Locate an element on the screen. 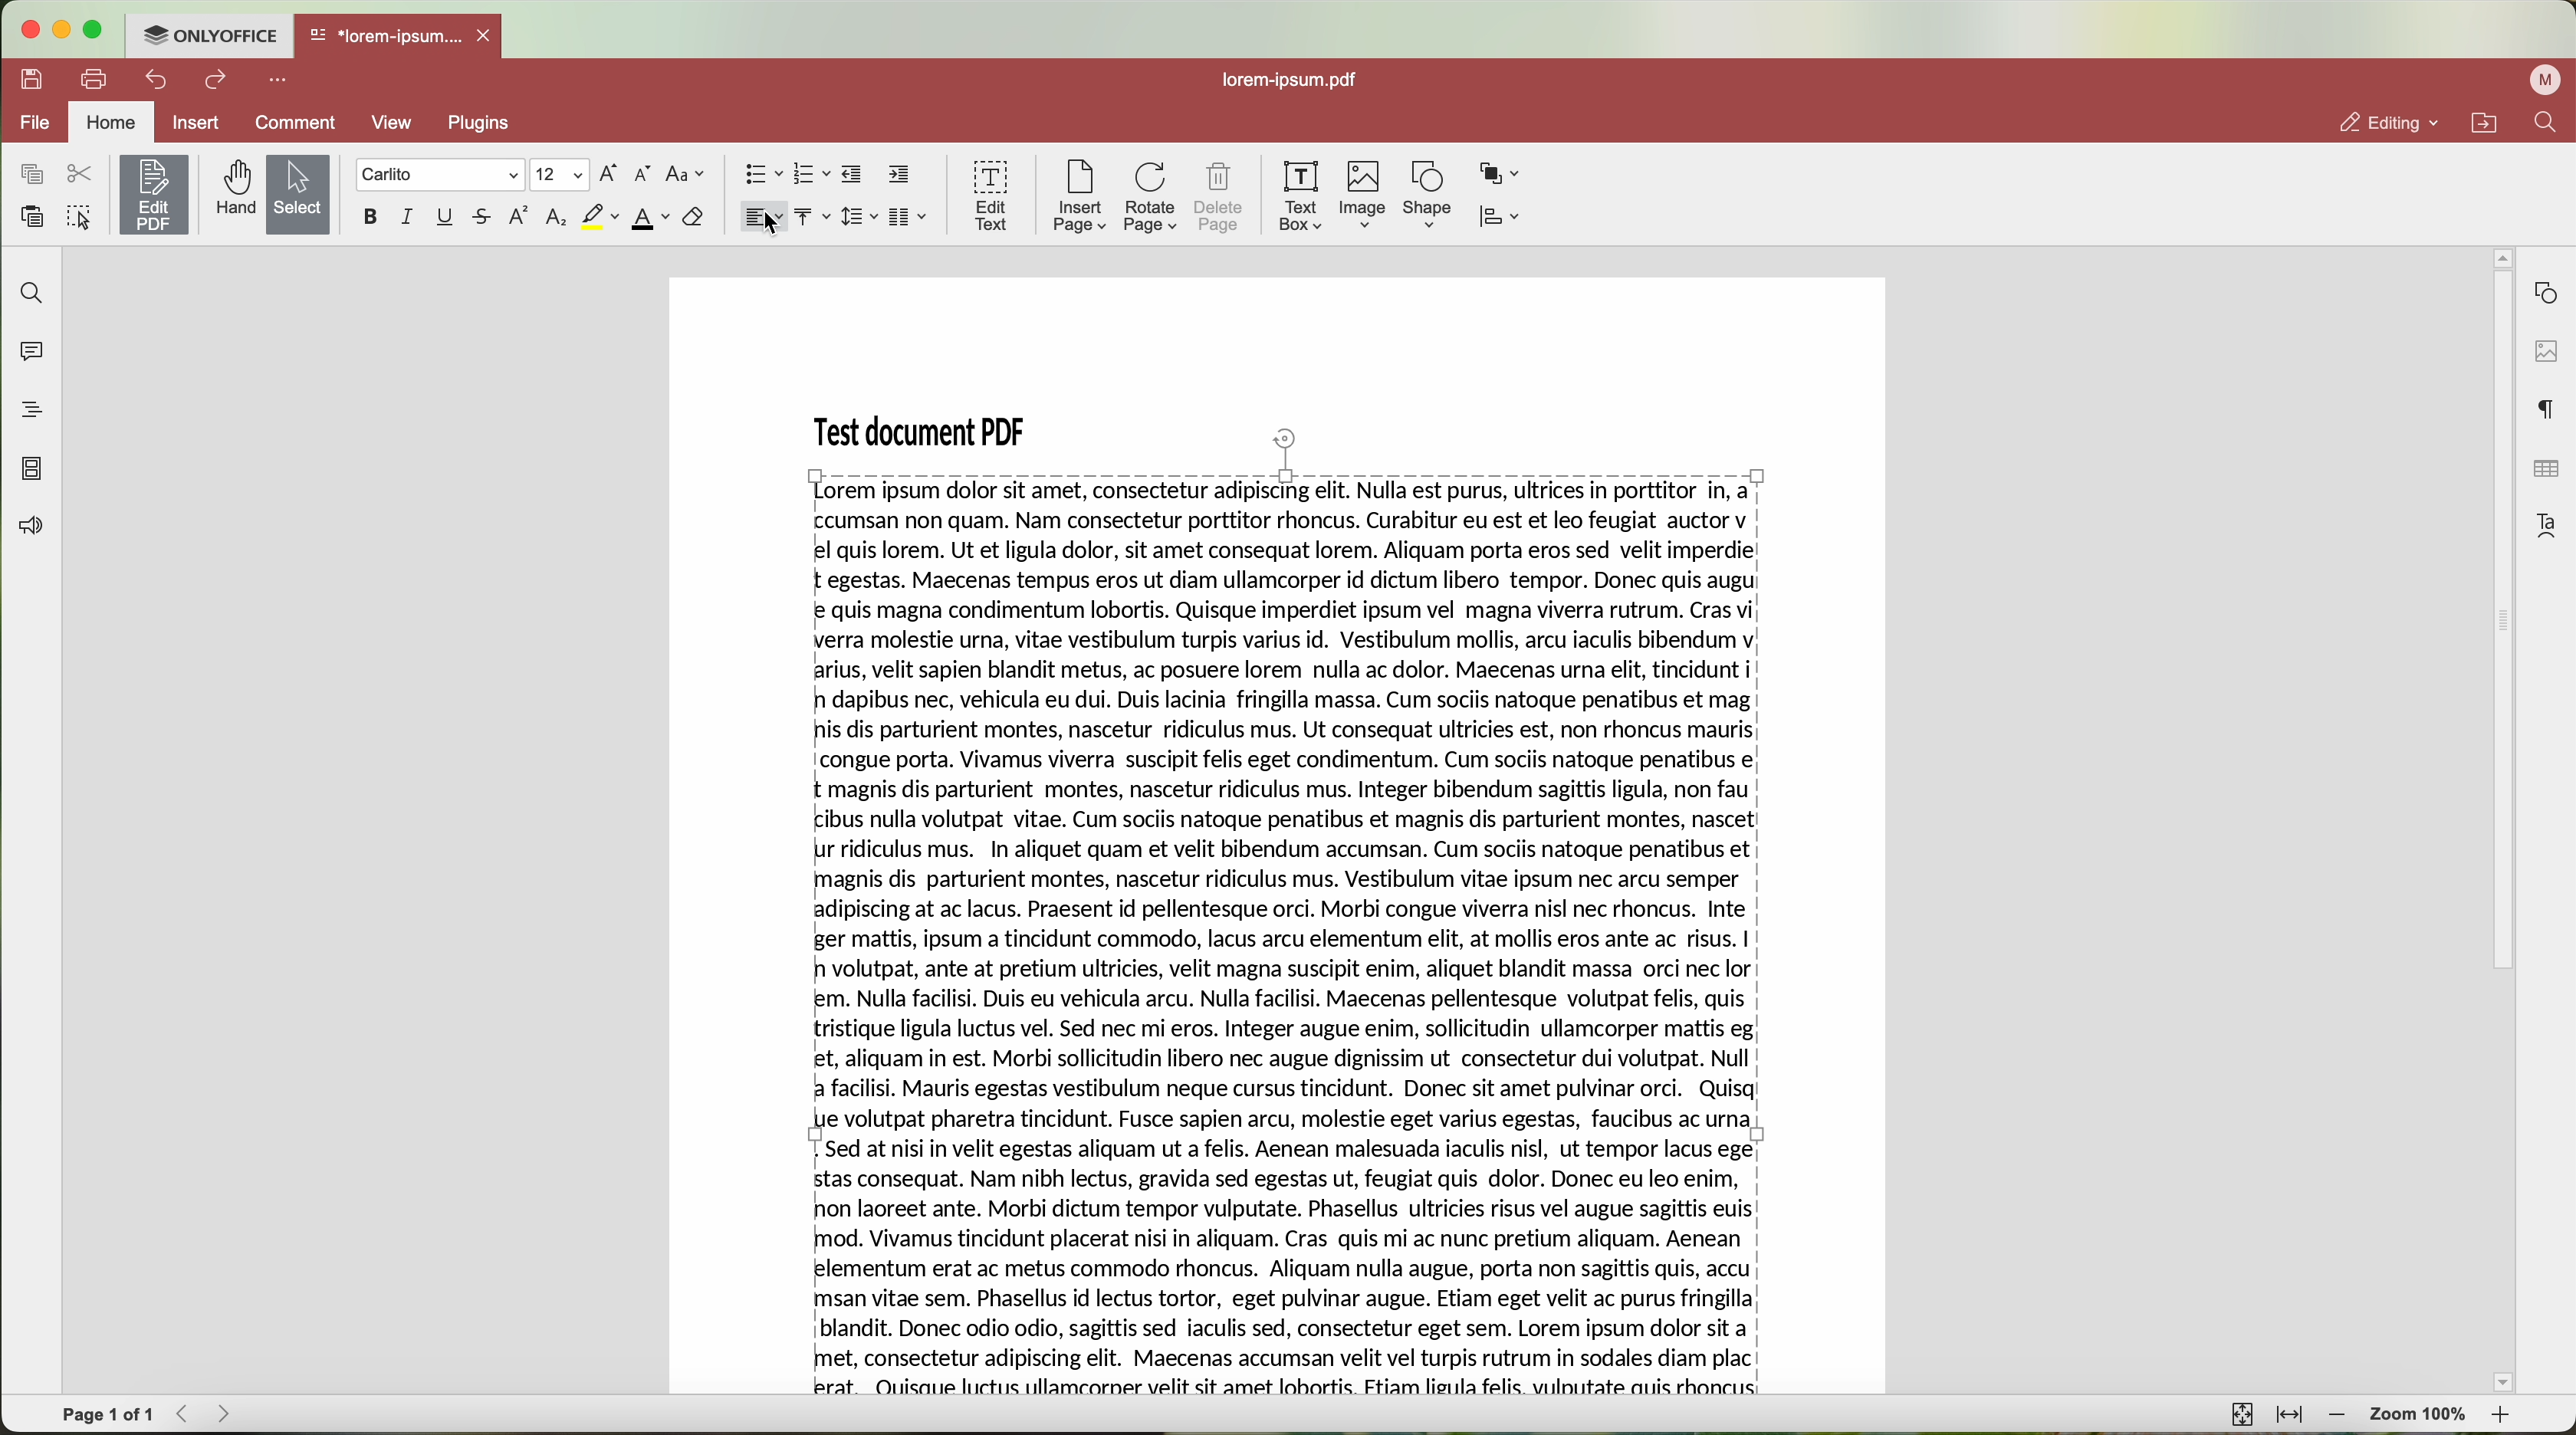 This screenshot has width=2576, height=1435. change case is located at coordinates (687, 174).